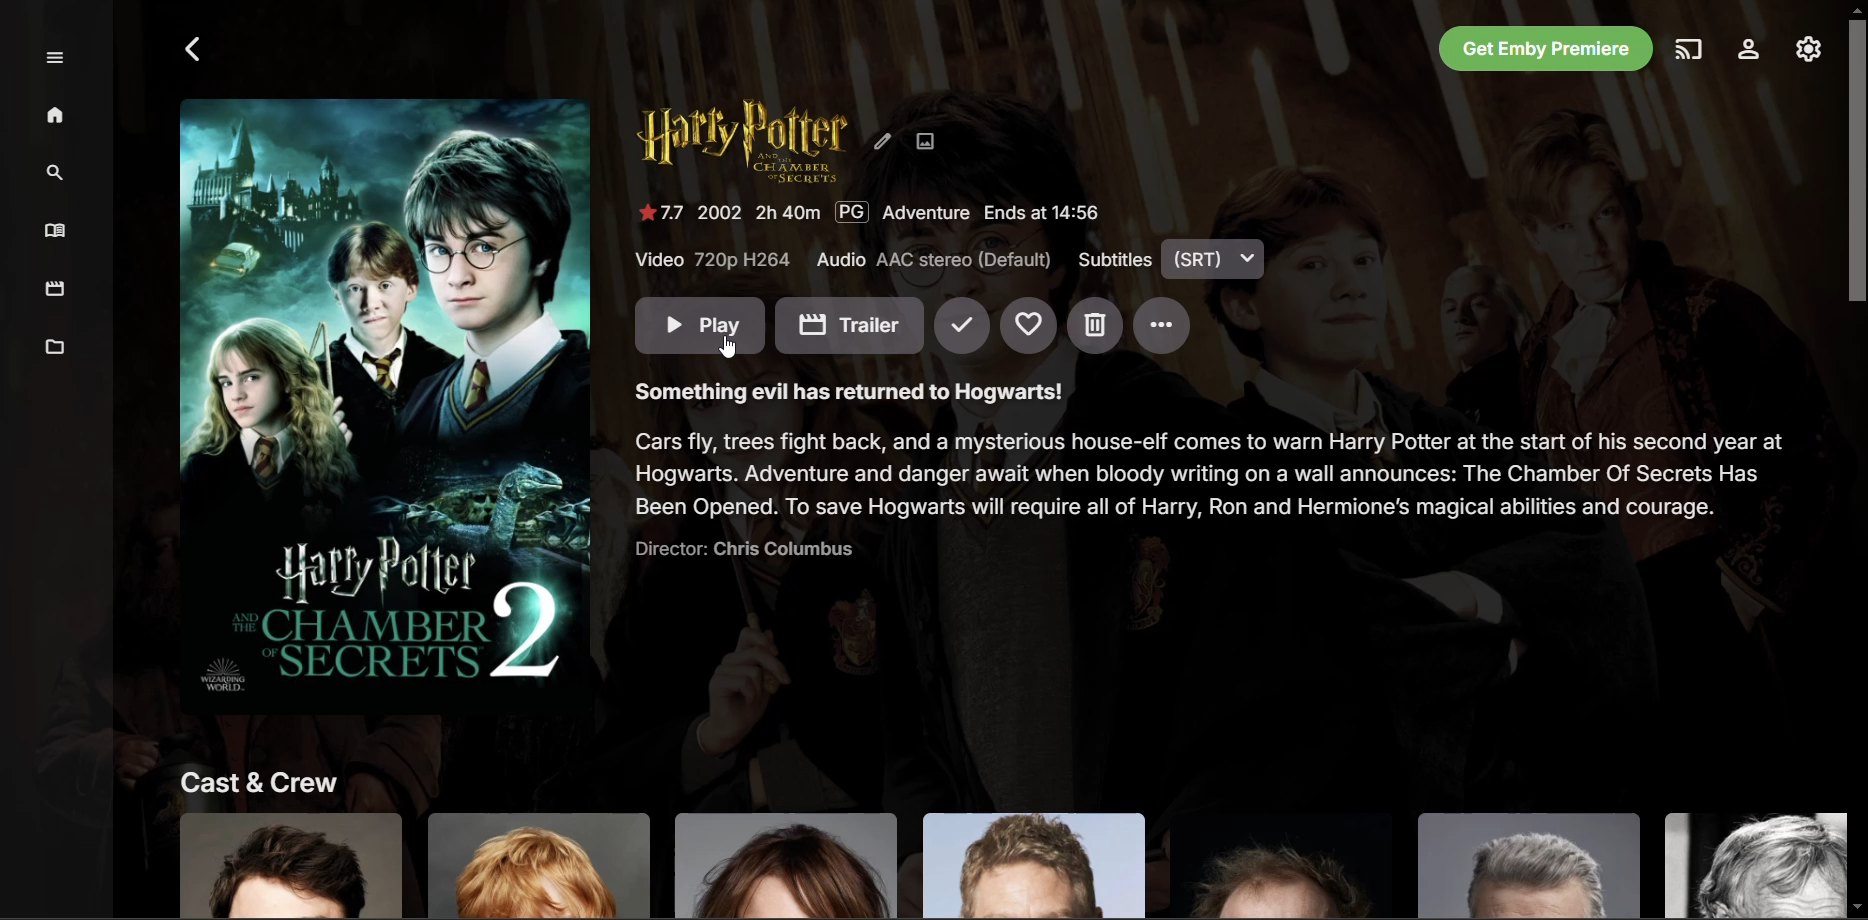  Describe the element at coordinates (713, 261) in the screenshot. I see `Video` at that location.